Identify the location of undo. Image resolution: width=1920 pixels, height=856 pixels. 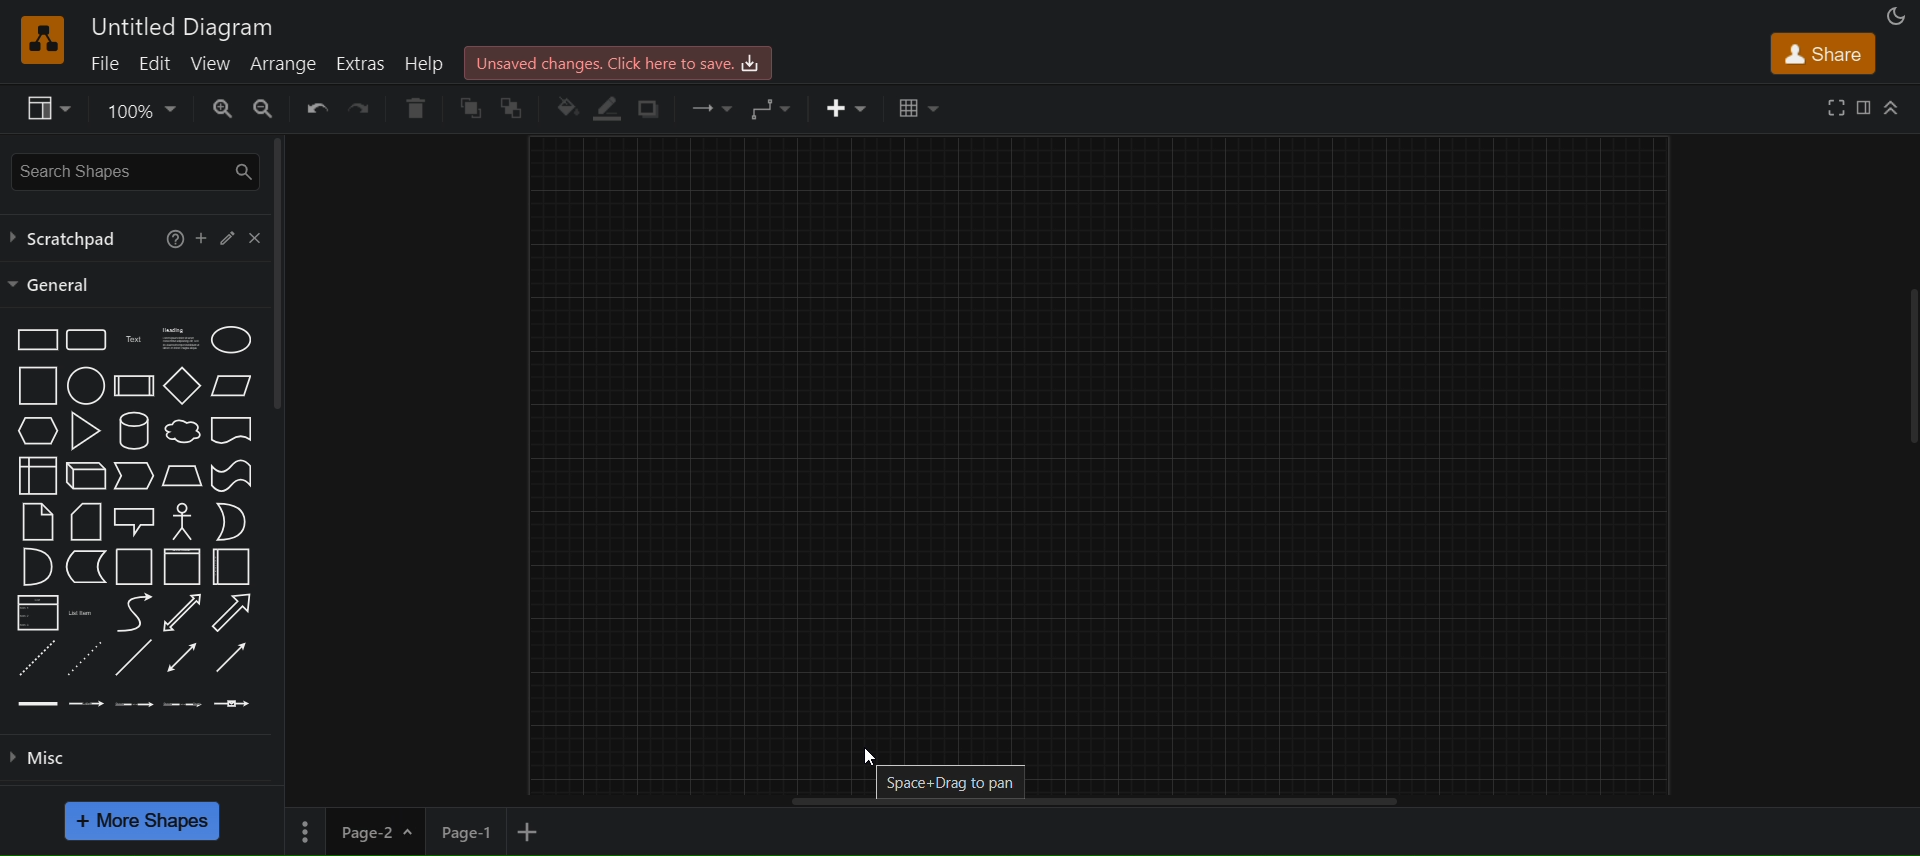
(312, 108).